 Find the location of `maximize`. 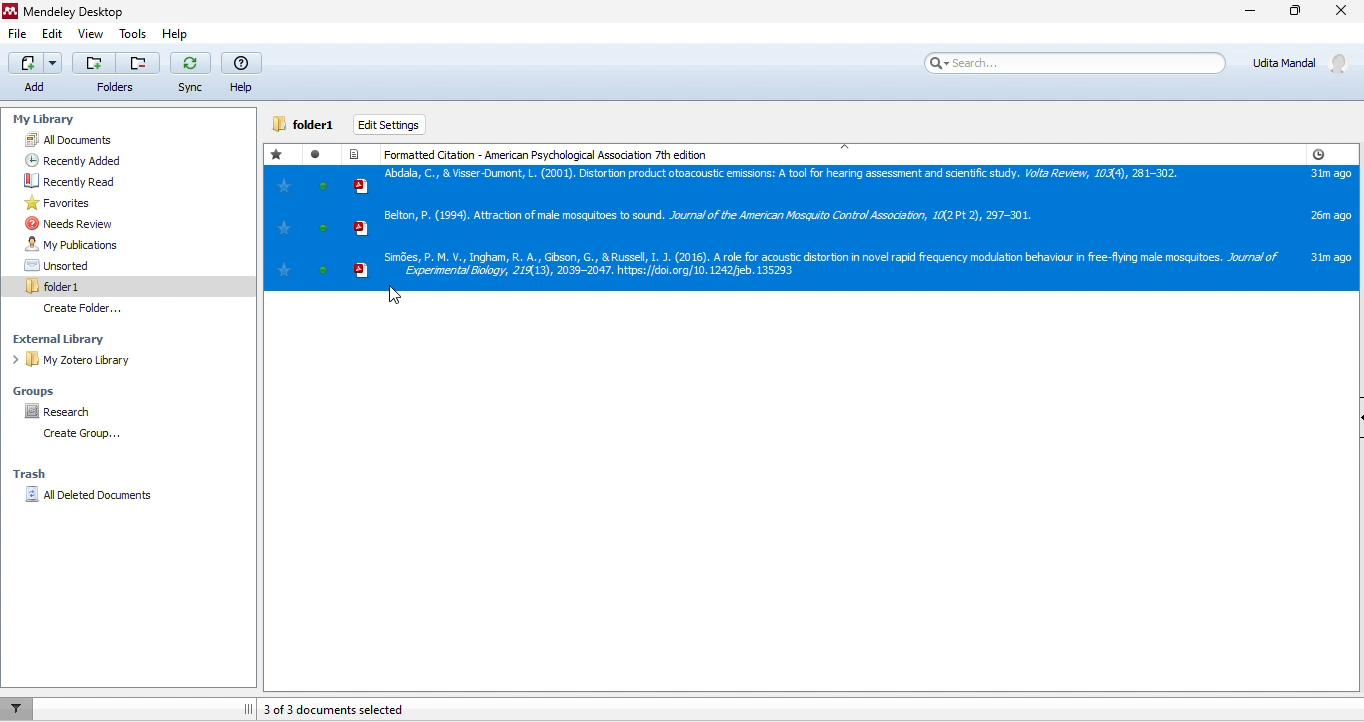

maximize is located at coordinates (1295, 15).